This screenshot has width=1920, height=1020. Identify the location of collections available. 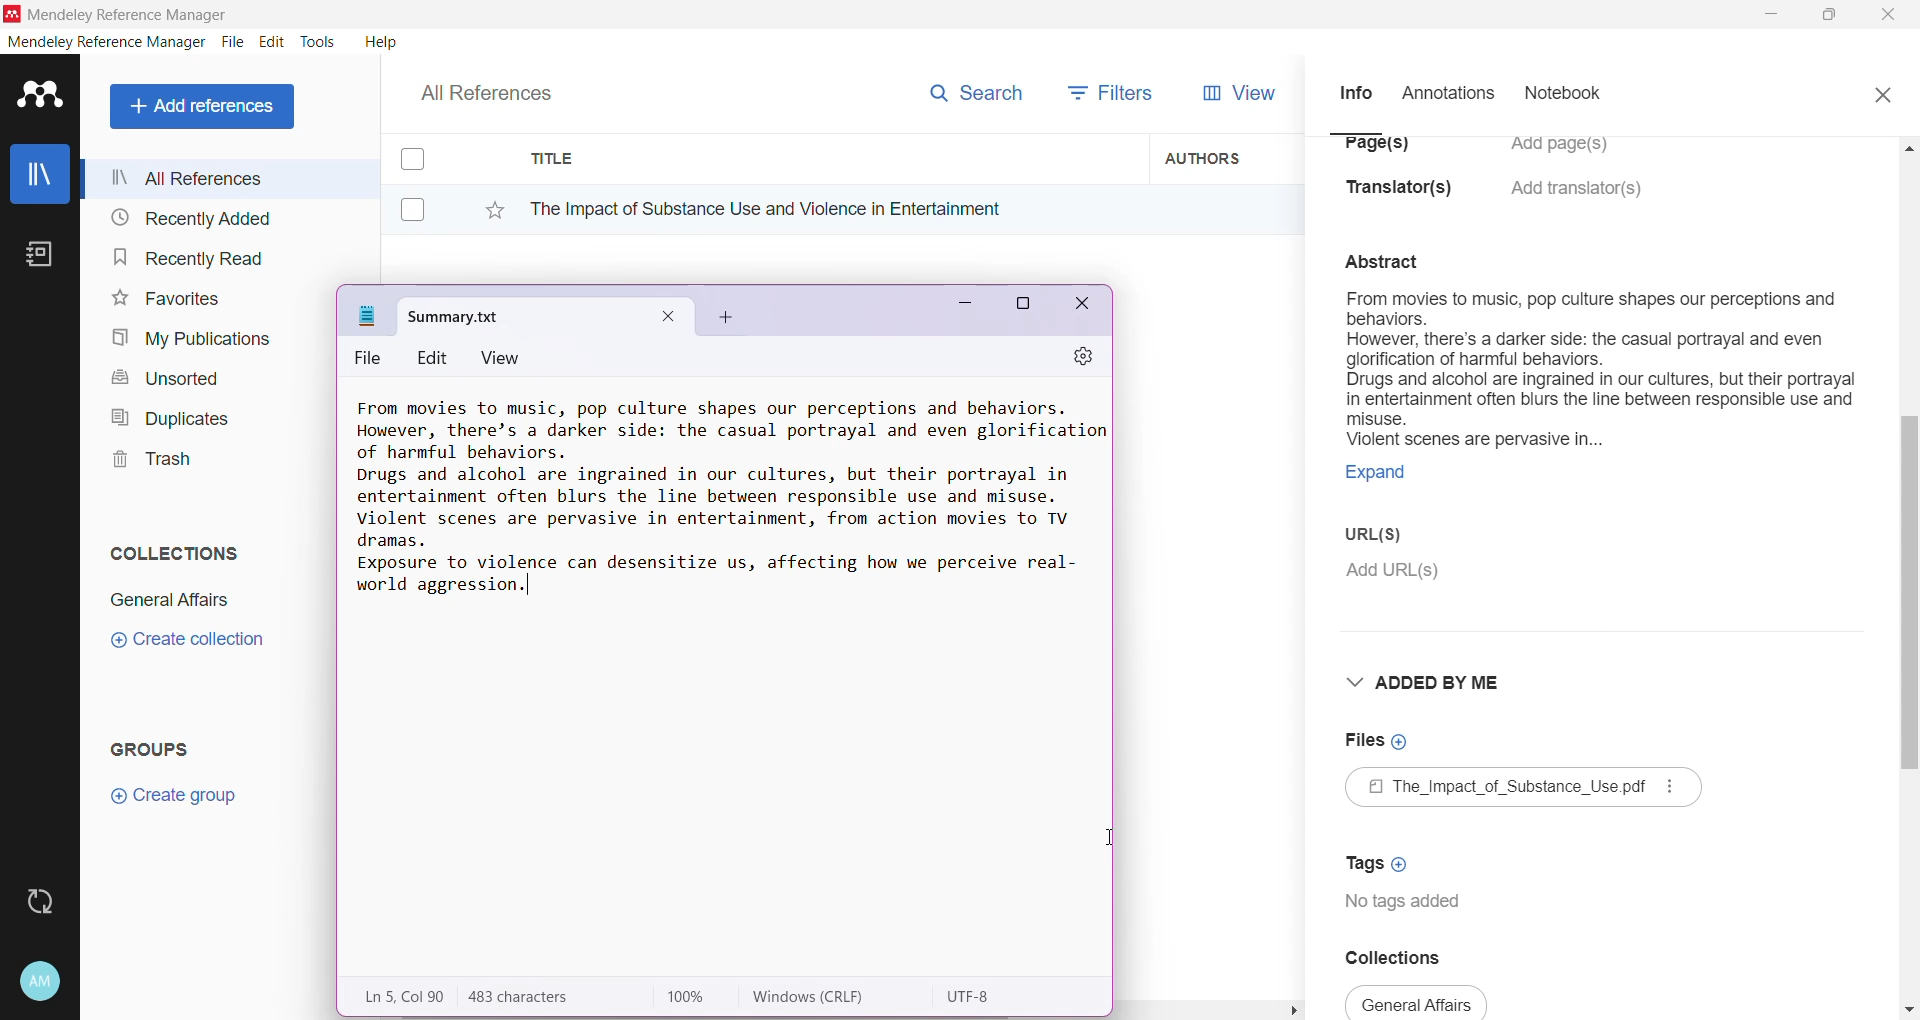
(1418, 1002).